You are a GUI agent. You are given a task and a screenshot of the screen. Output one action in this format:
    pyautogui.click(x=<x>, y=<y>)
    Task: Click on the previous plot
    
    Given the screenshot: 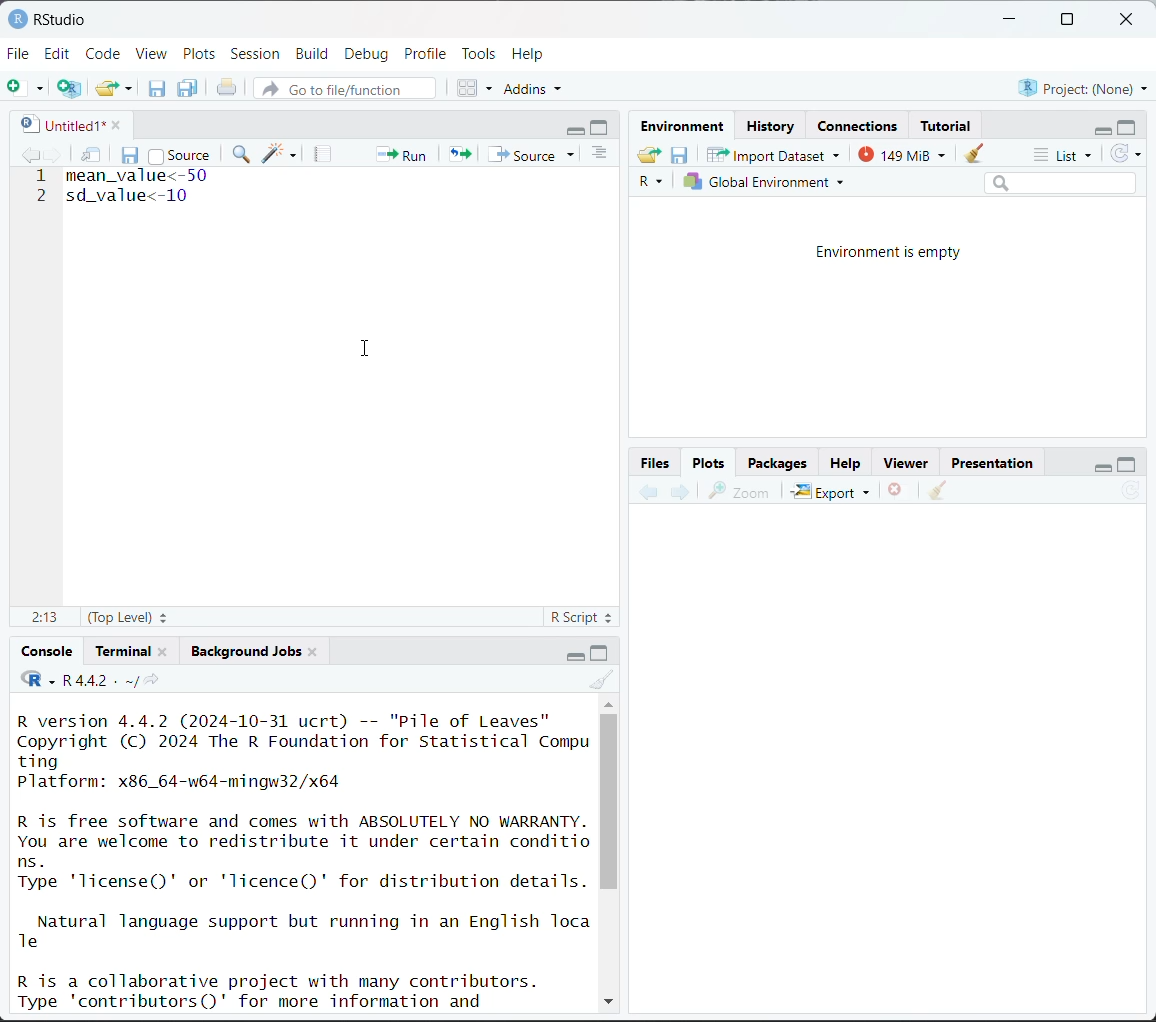 What is the action you would take?
    pyautogui.click(x=649, y=493)
    